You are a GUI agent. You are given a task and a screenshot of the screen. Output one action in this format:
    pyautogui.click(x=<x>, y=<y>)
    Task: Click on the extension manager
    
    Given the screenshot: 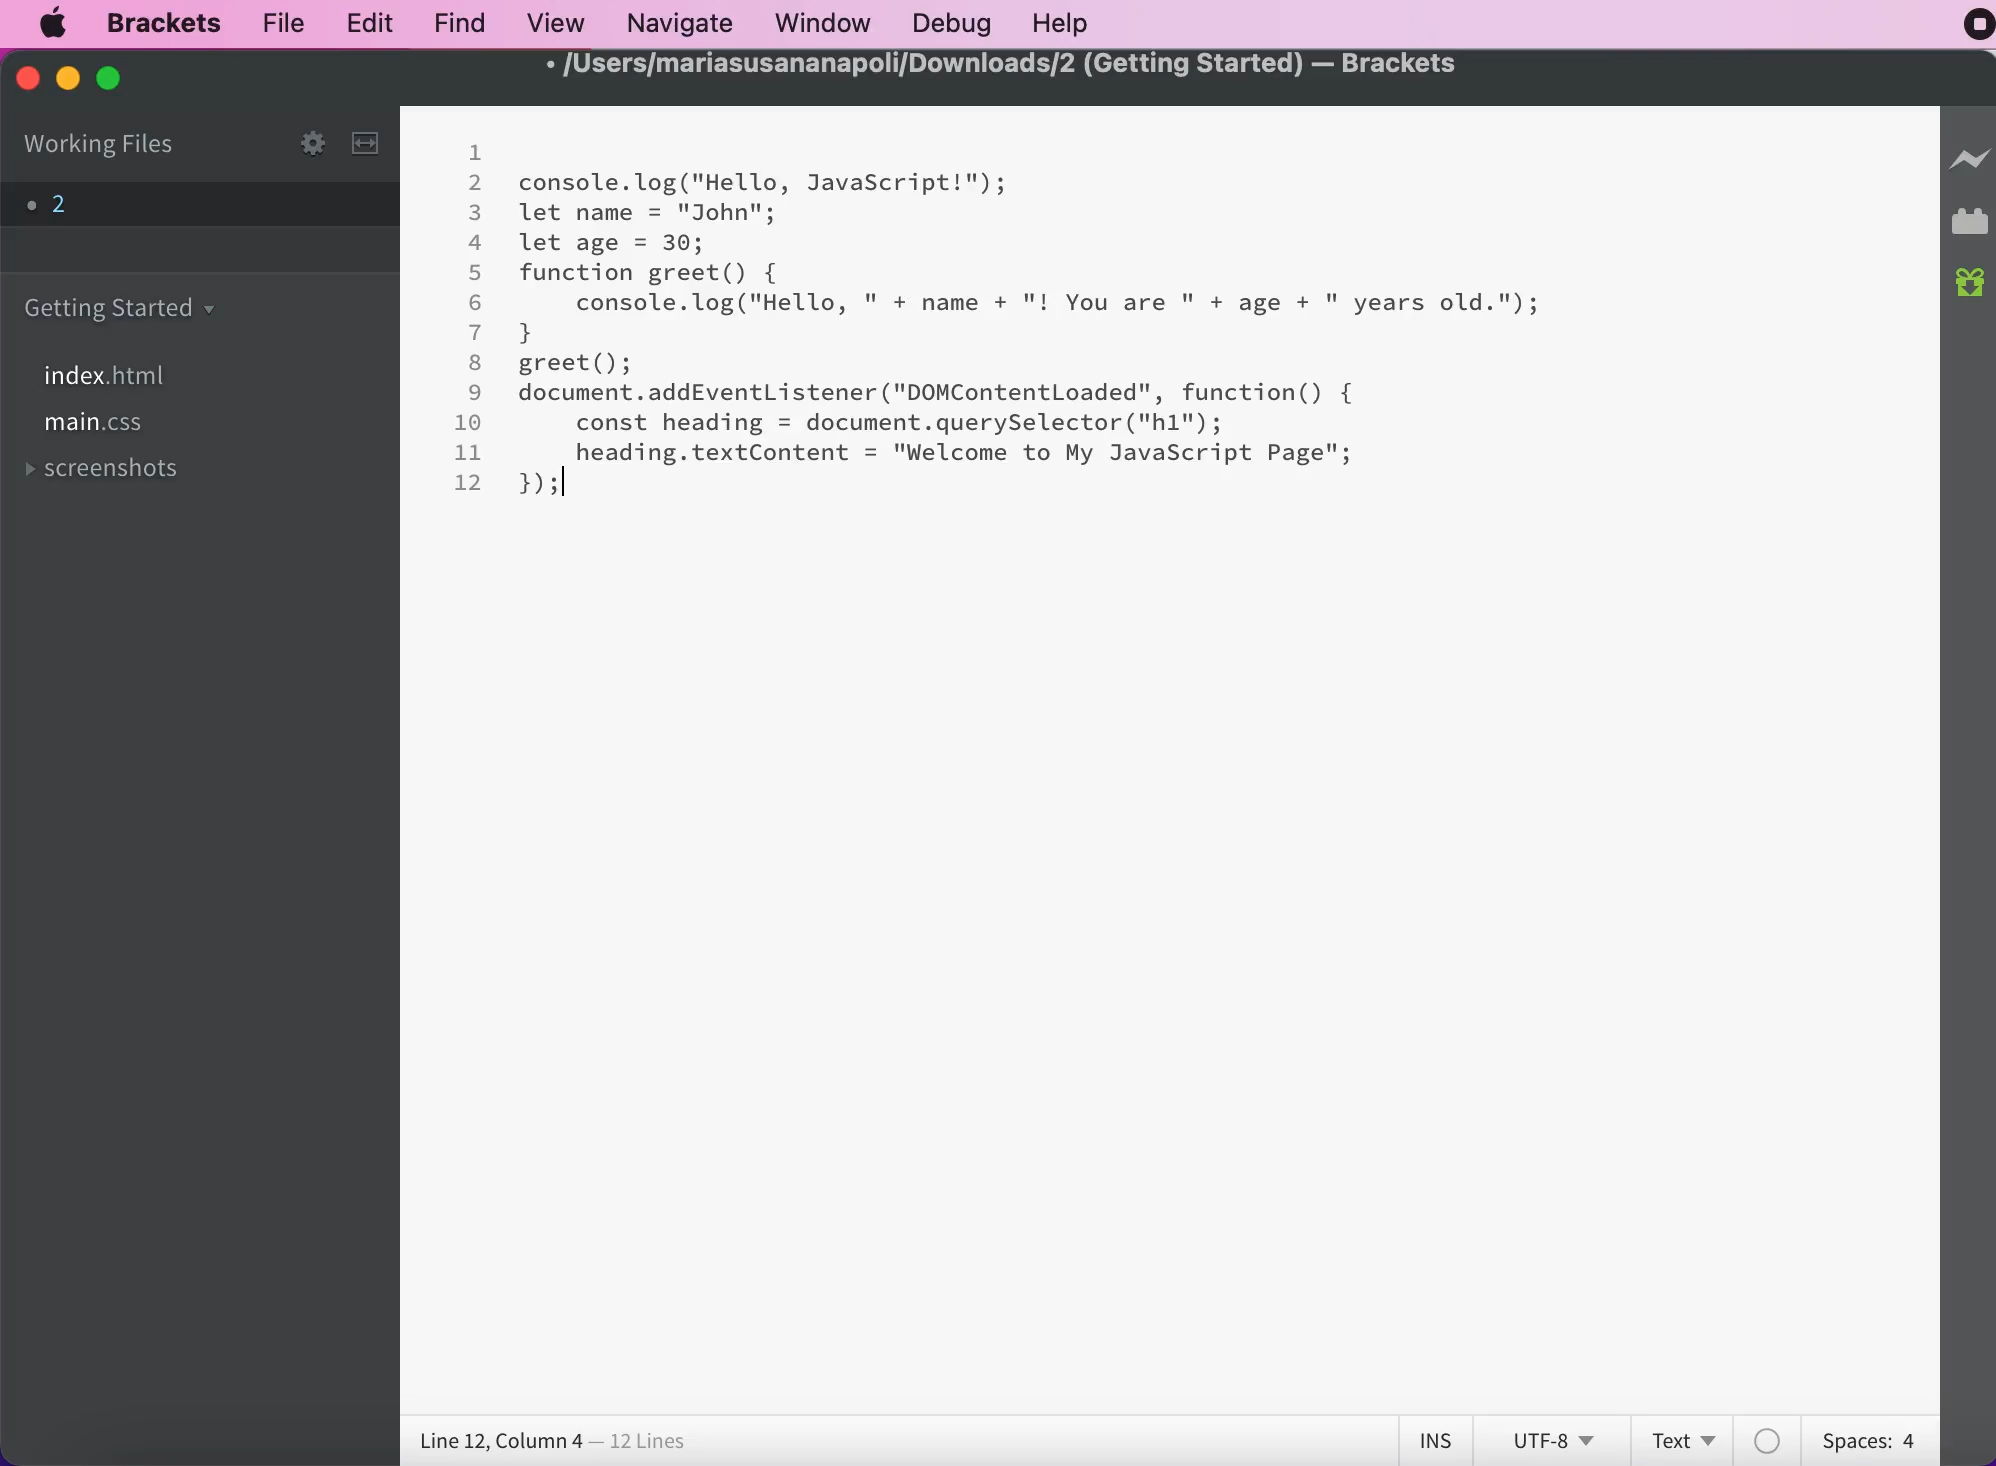 What is the action you would take?
    pyautogui.click(x=1969, y=223)
    